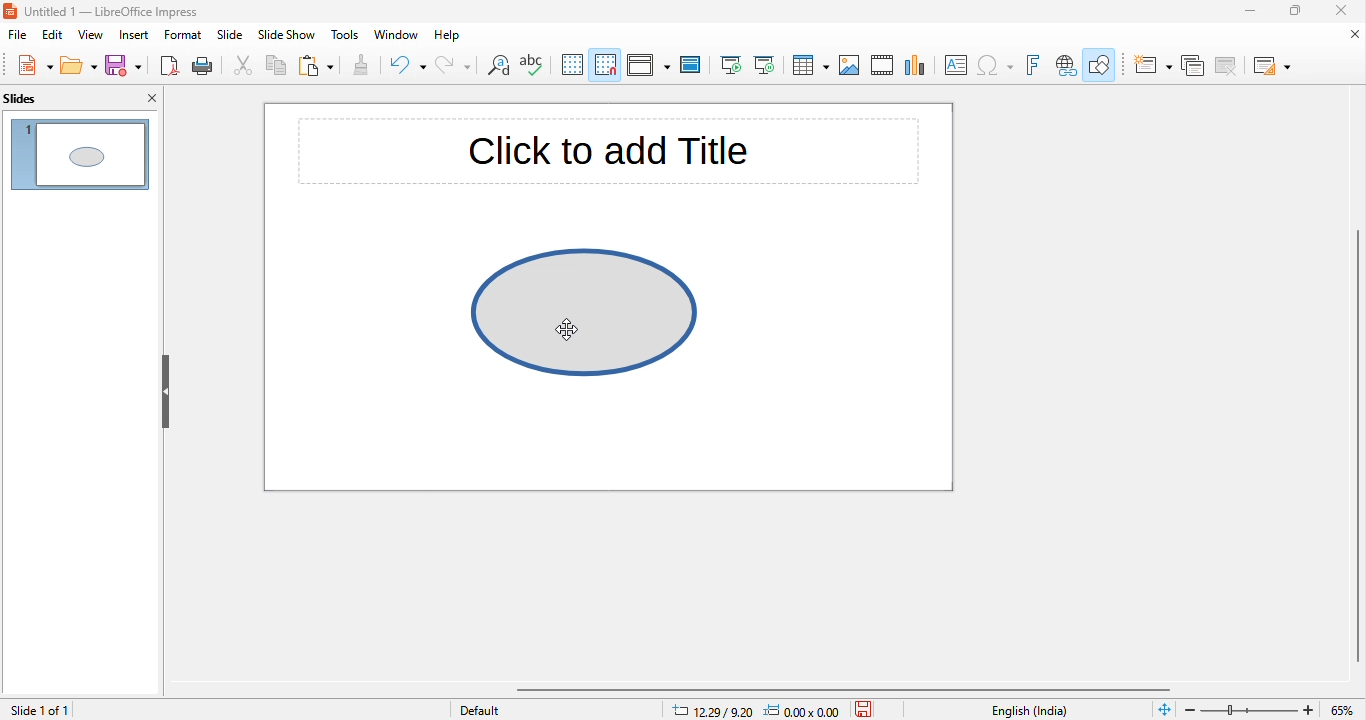  What do you see at coordinates (169, 391) in the screenshot?
I see `hide` at bounding box center [169, 391].